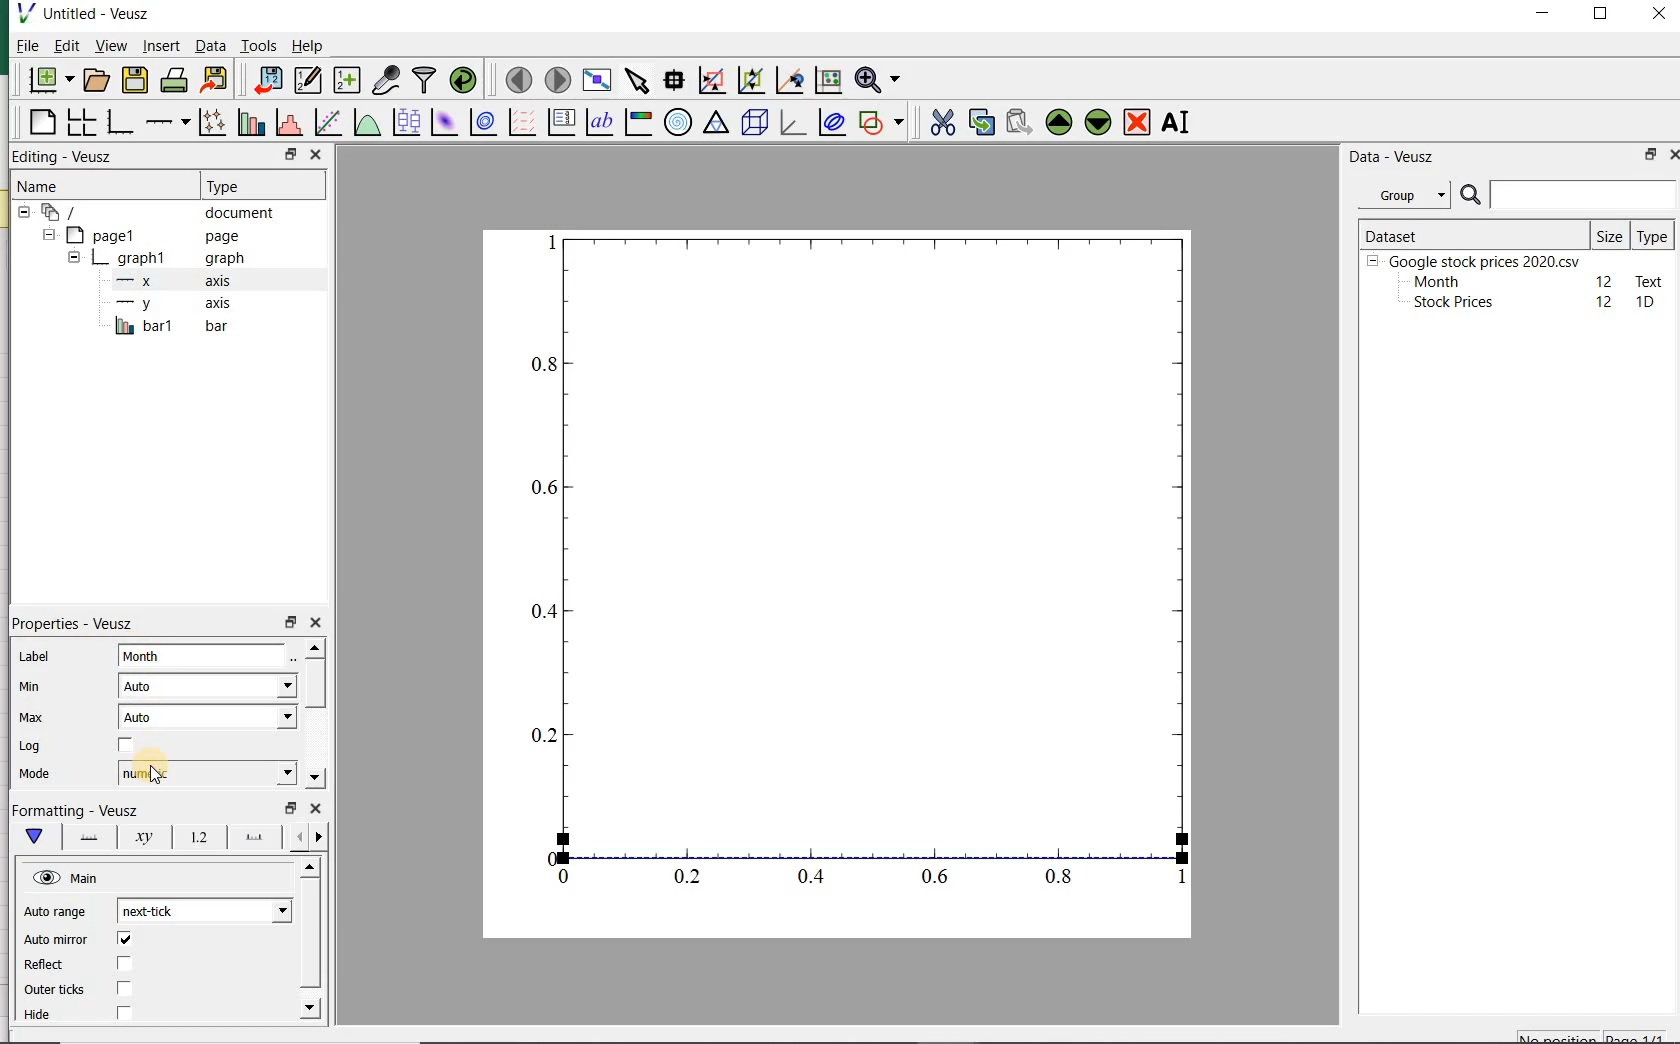  I want to click on Type, so click(249, 184).